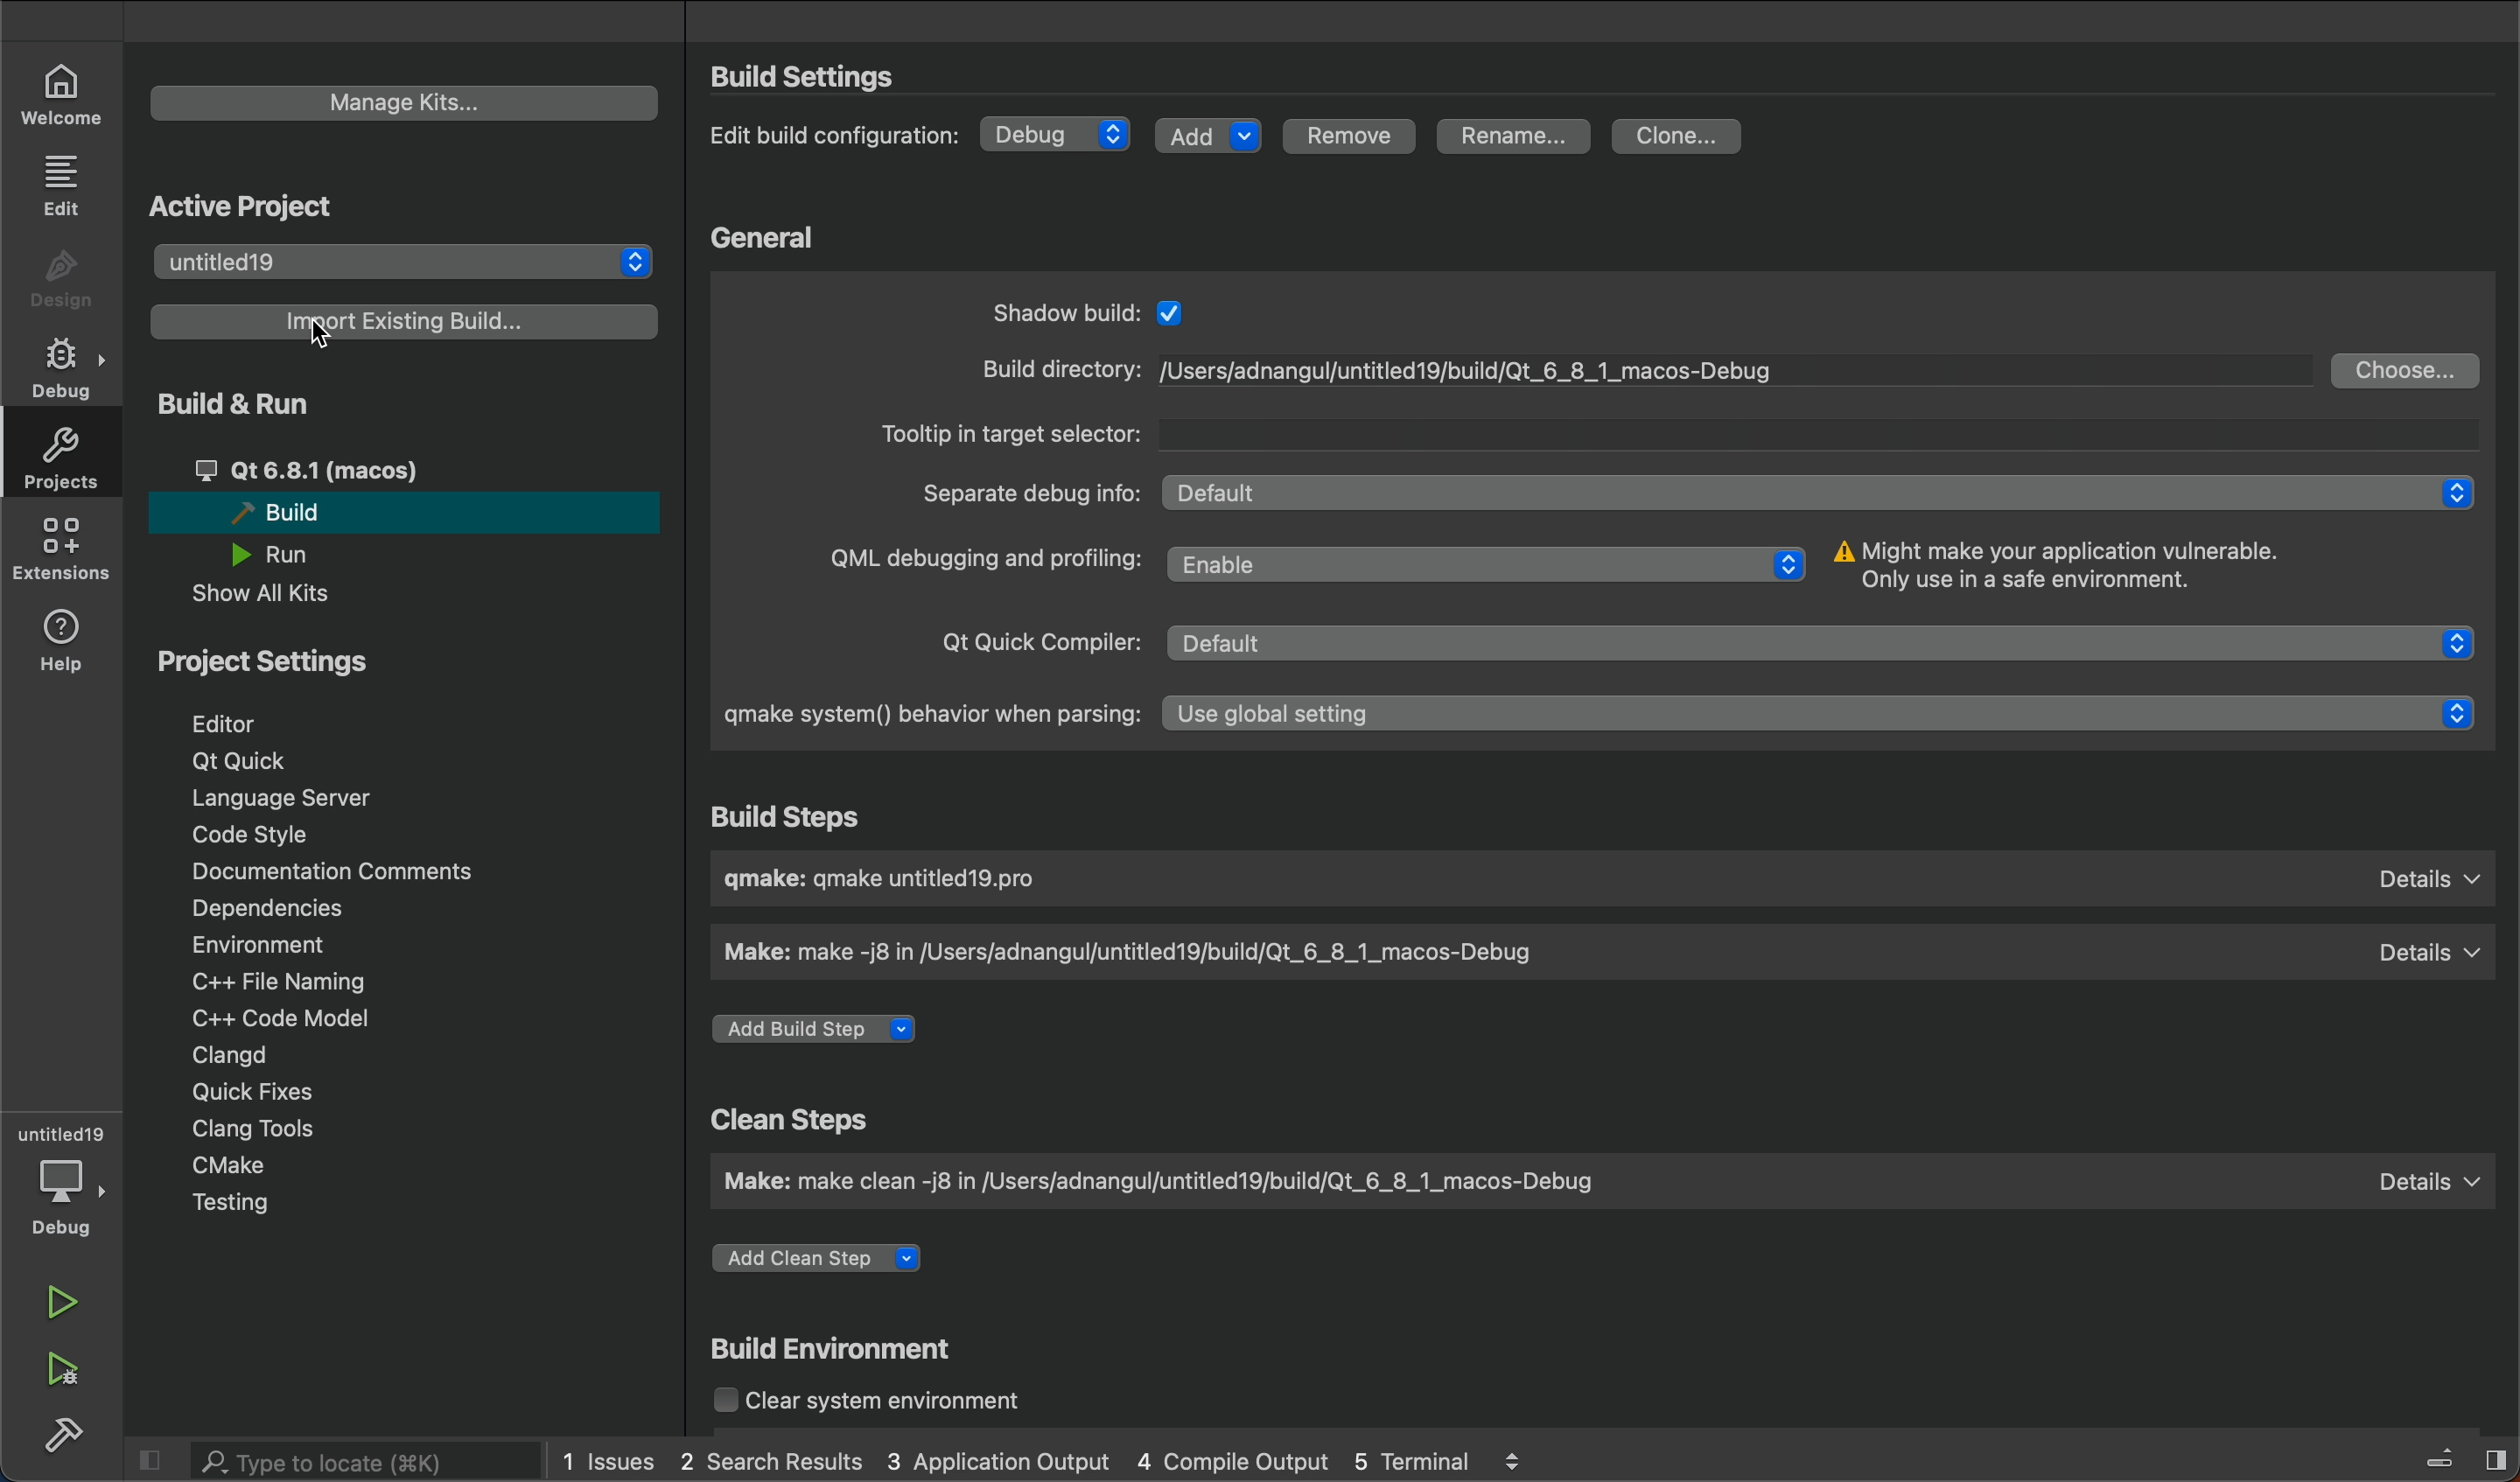  What do you see at coordinates (1713, 639) in the screenshot?
I see `qt quick` at bounding box center [1713, 639].